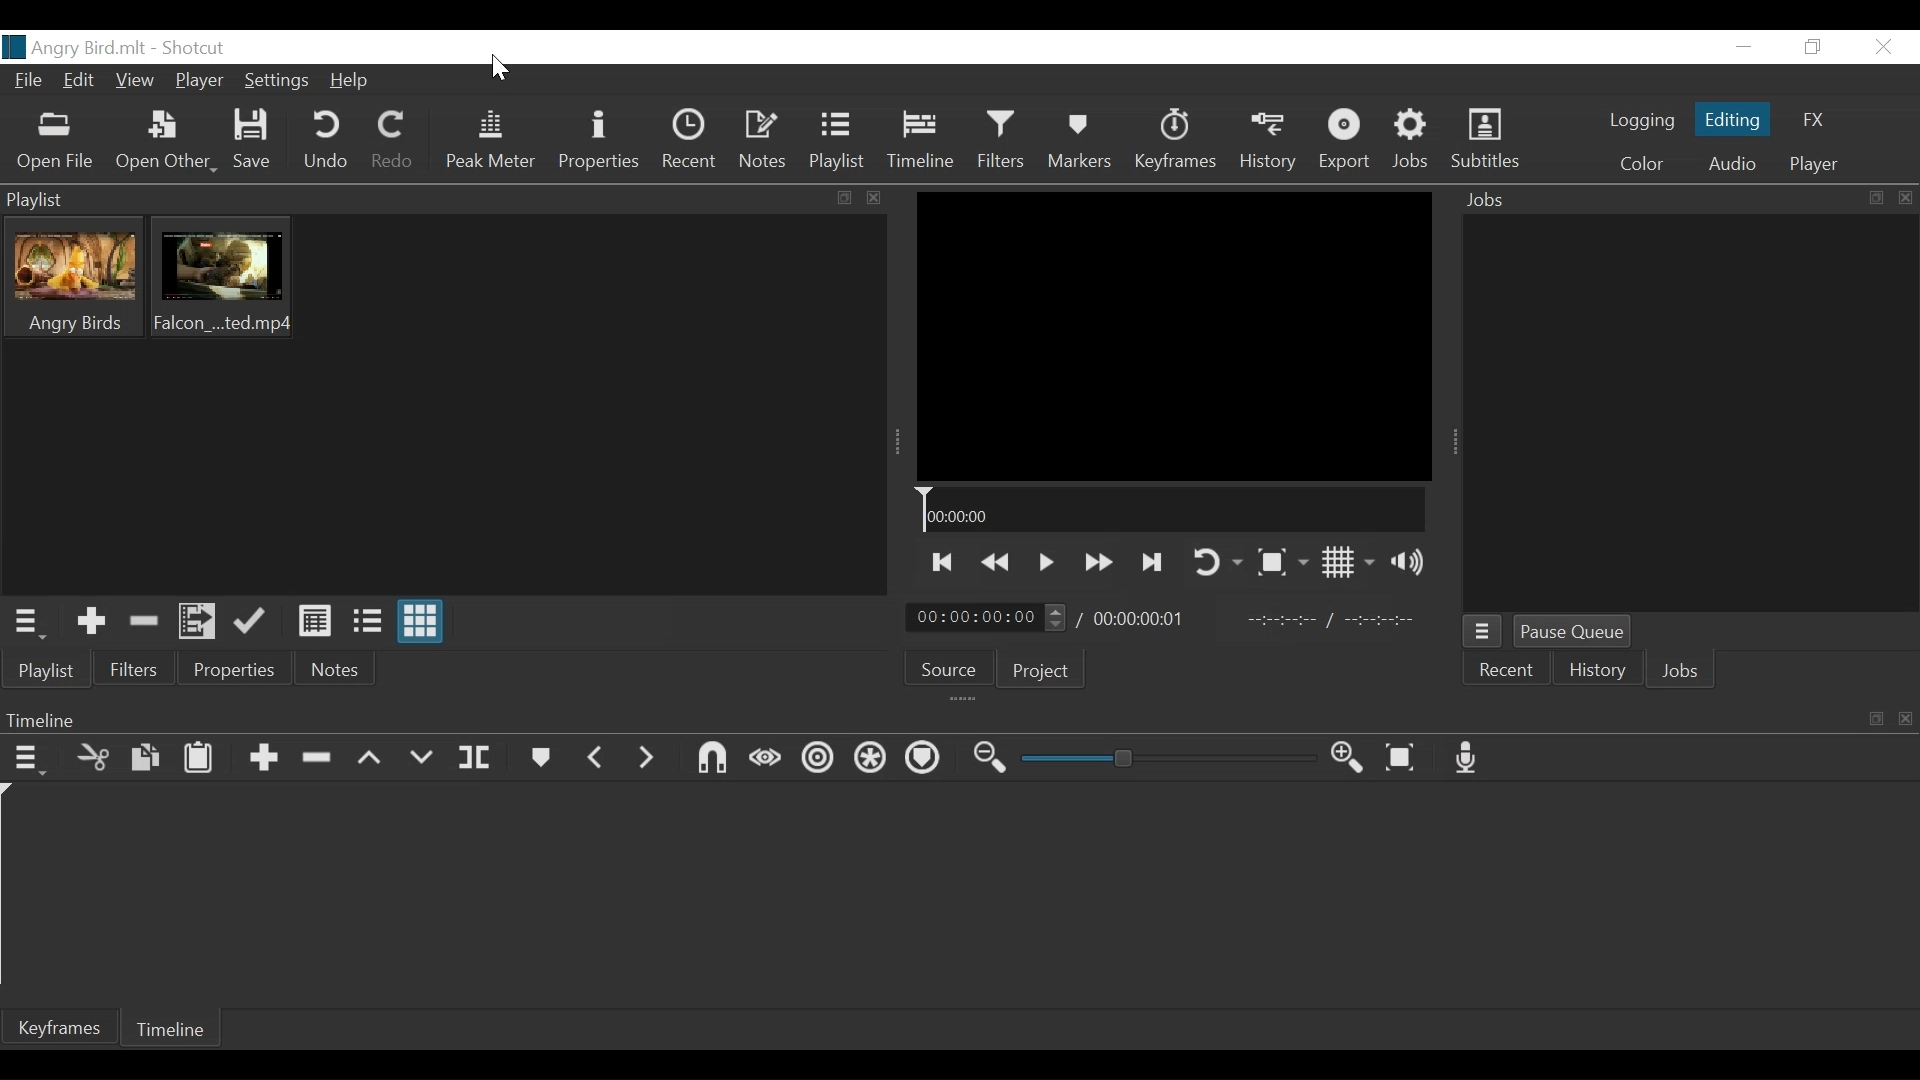  What do you see at coordinates (316, 758) in the screenshot?
I see `Ripple Delete` at bounding box center [316, 758].